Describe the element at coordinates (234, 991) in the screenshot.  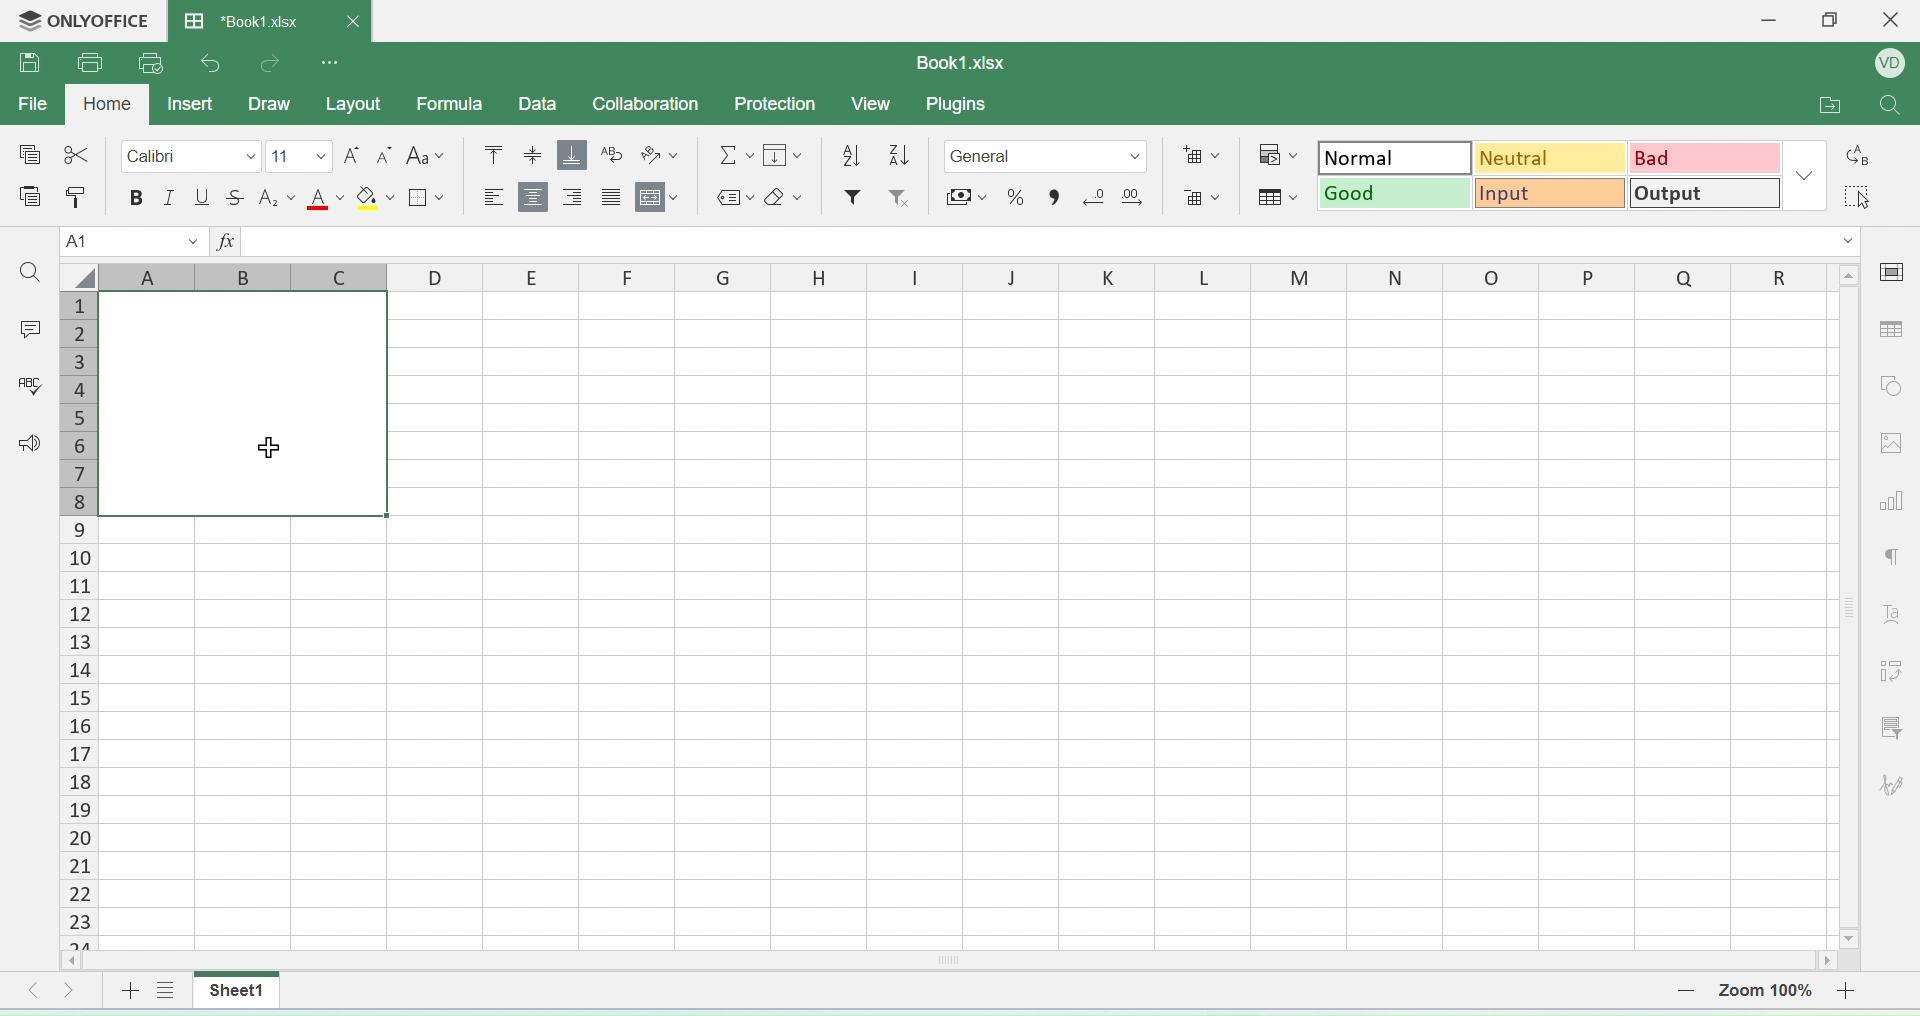
I see `sheet1` at that location.